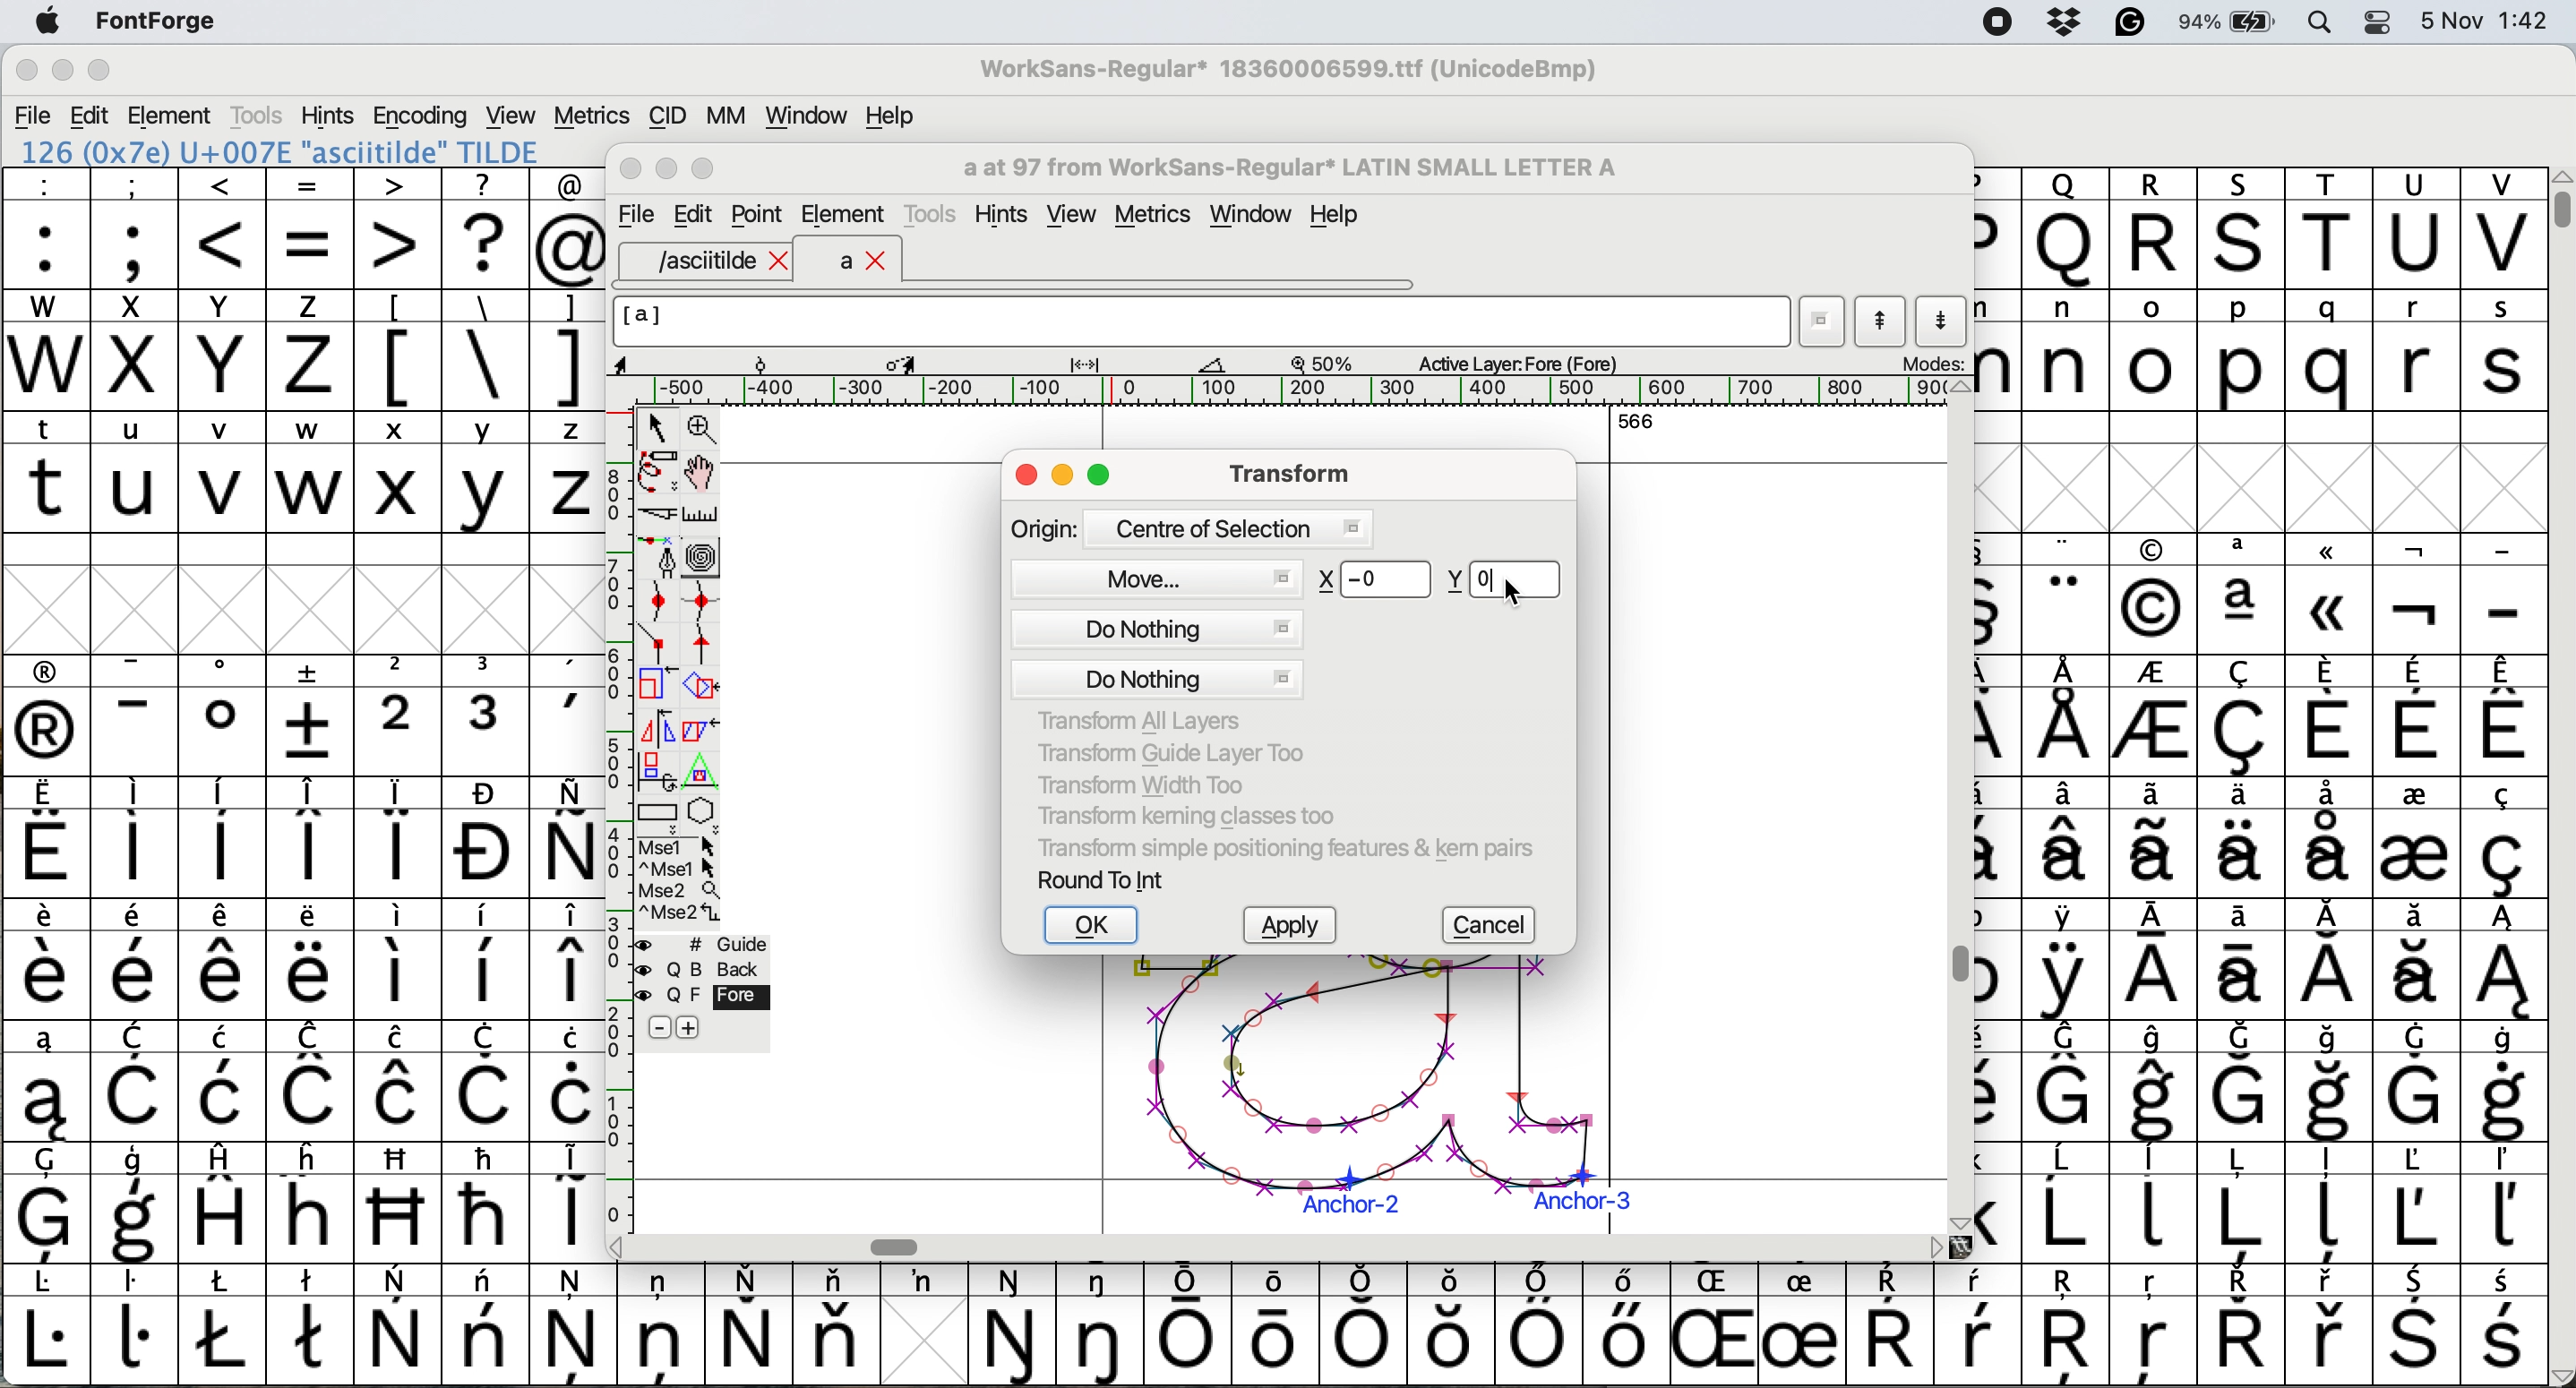 The width and height of the screenshot is (2576, 1388). I want to click on y, so click(482, 473).